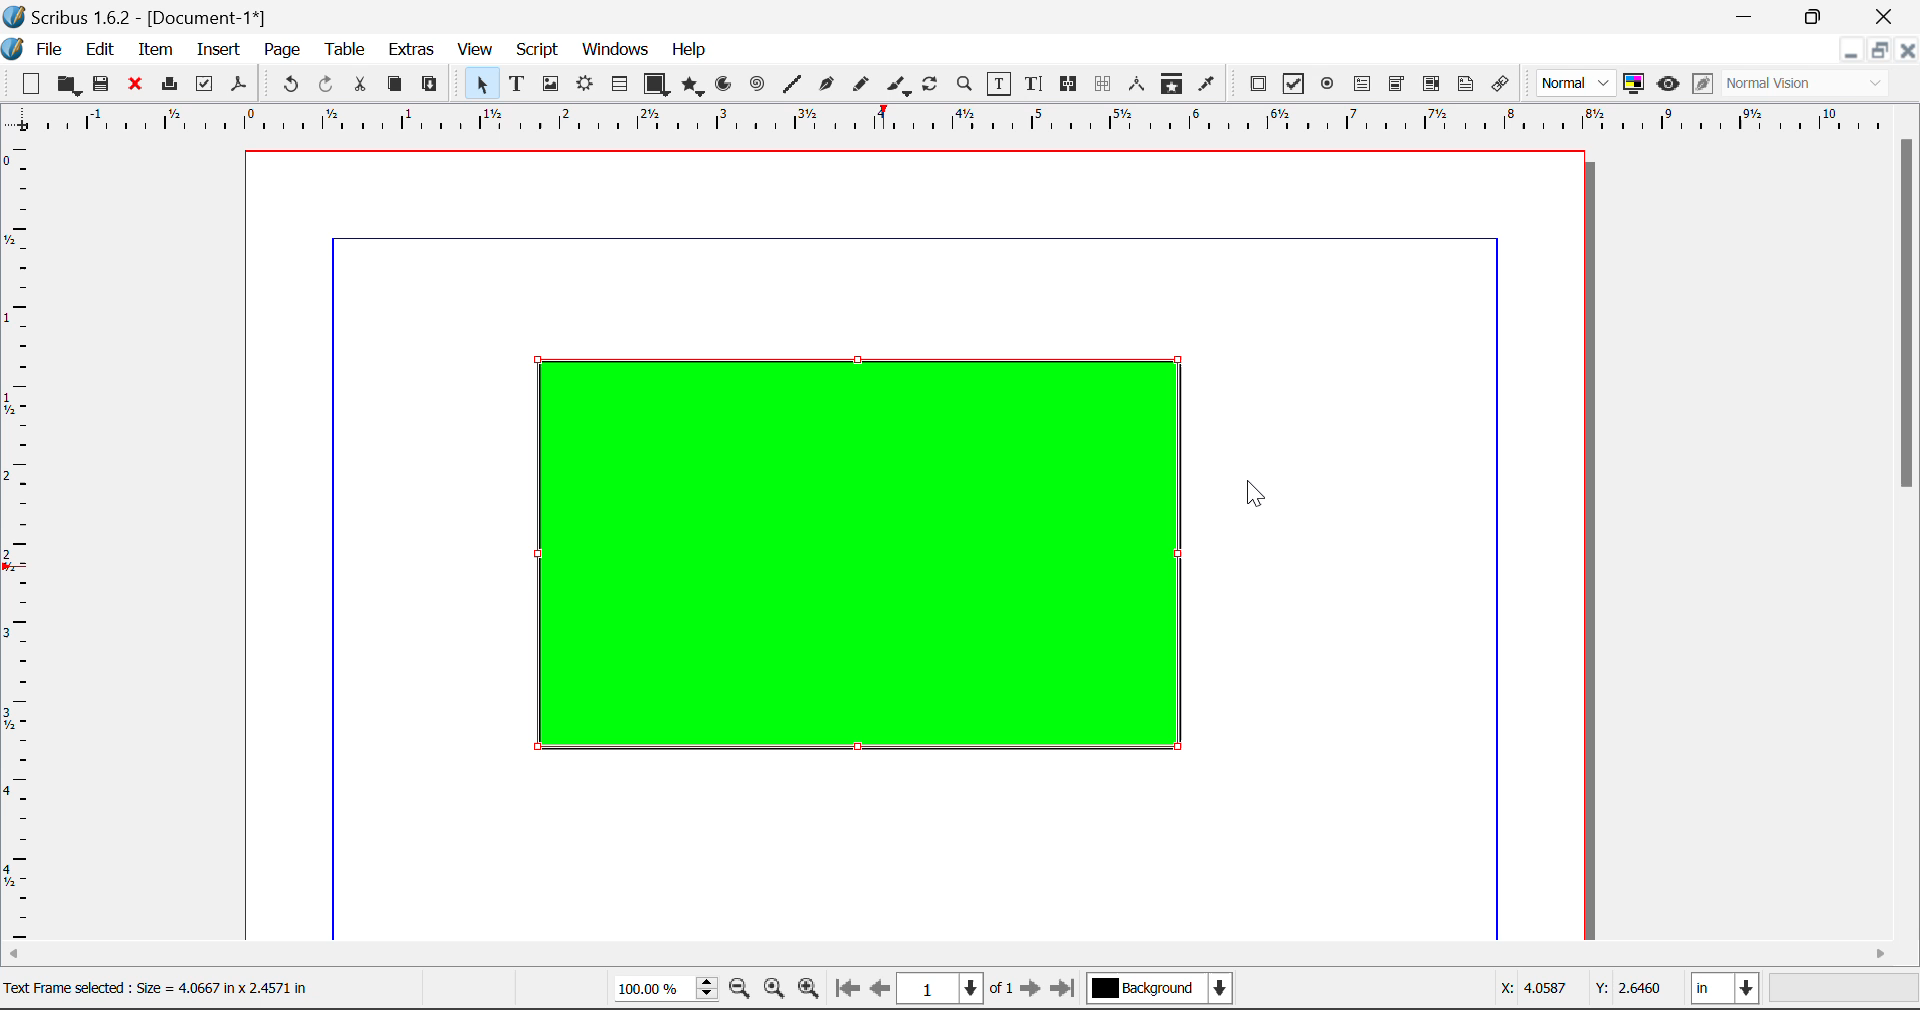 This screenshot has height=1010, width=1920. What do you see at coordinates (239, 85) in the screenshot?
I see `Save as Pdf` at bounding box center [239, 85].